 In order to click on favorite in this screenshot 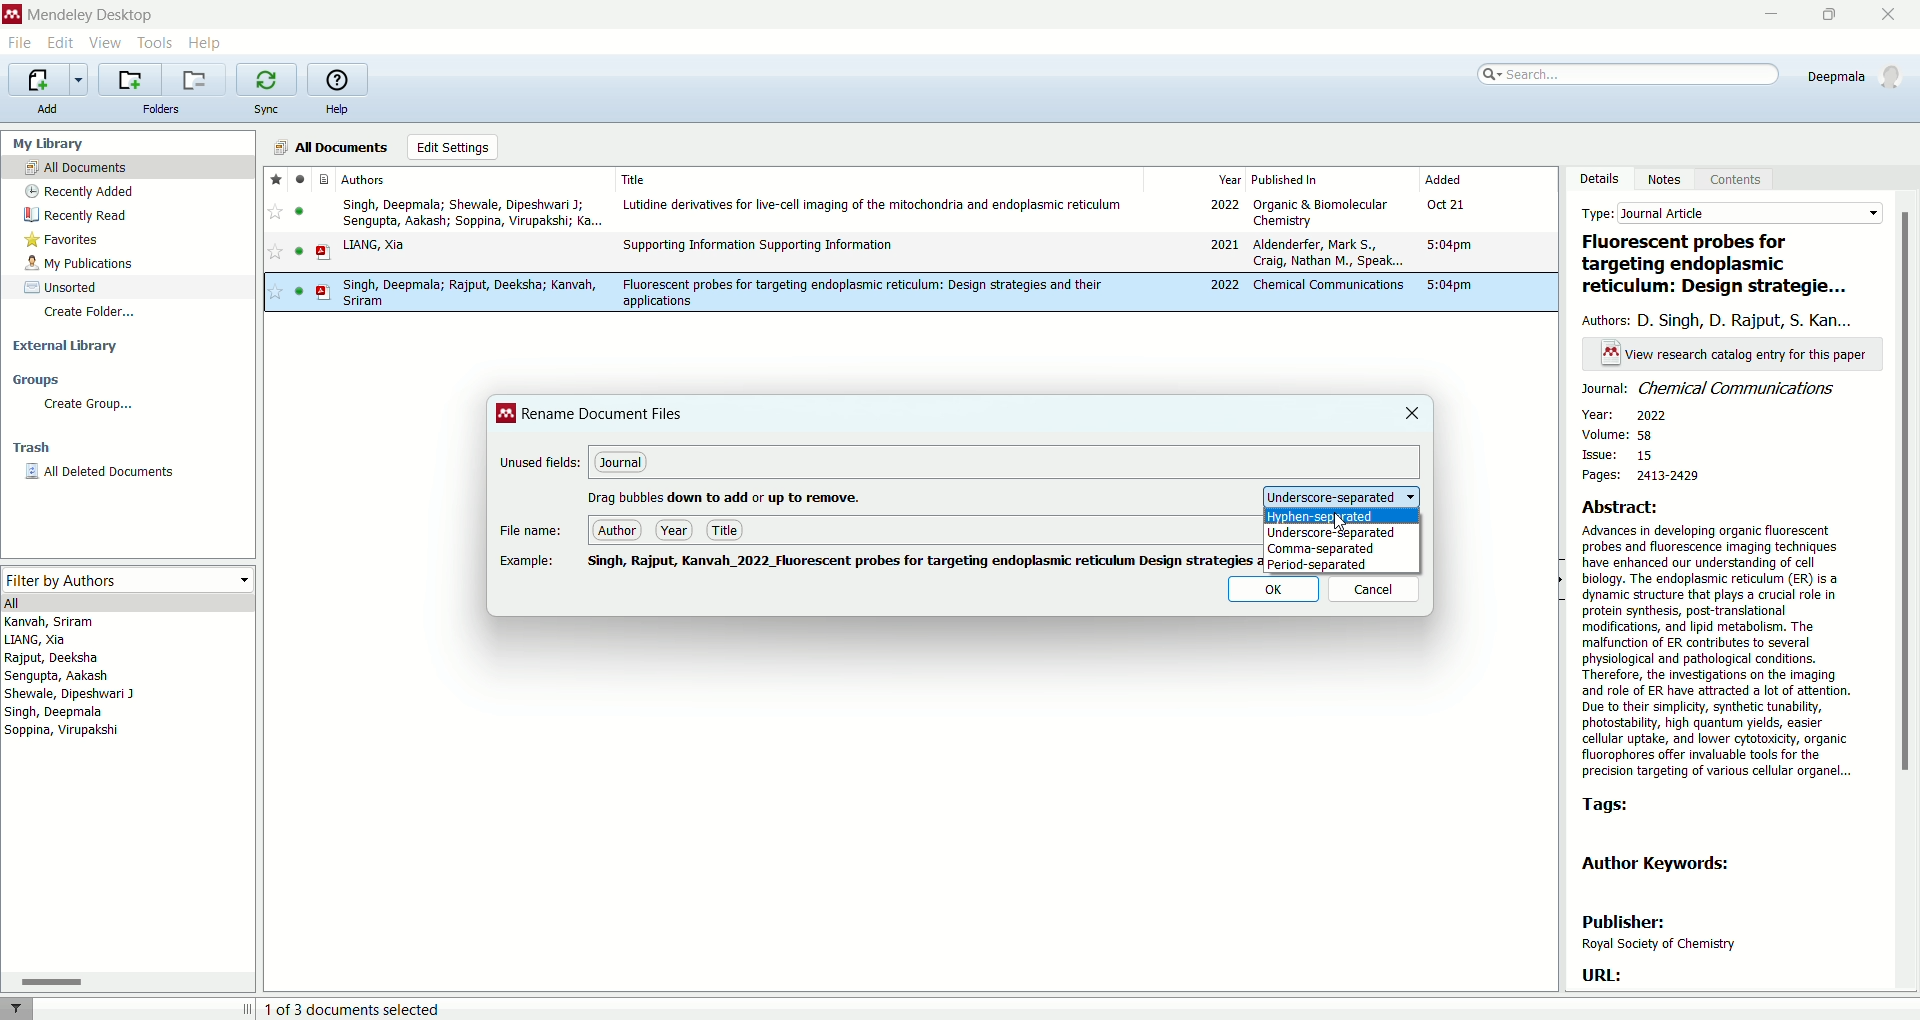, I will do `click(278, 293)`.